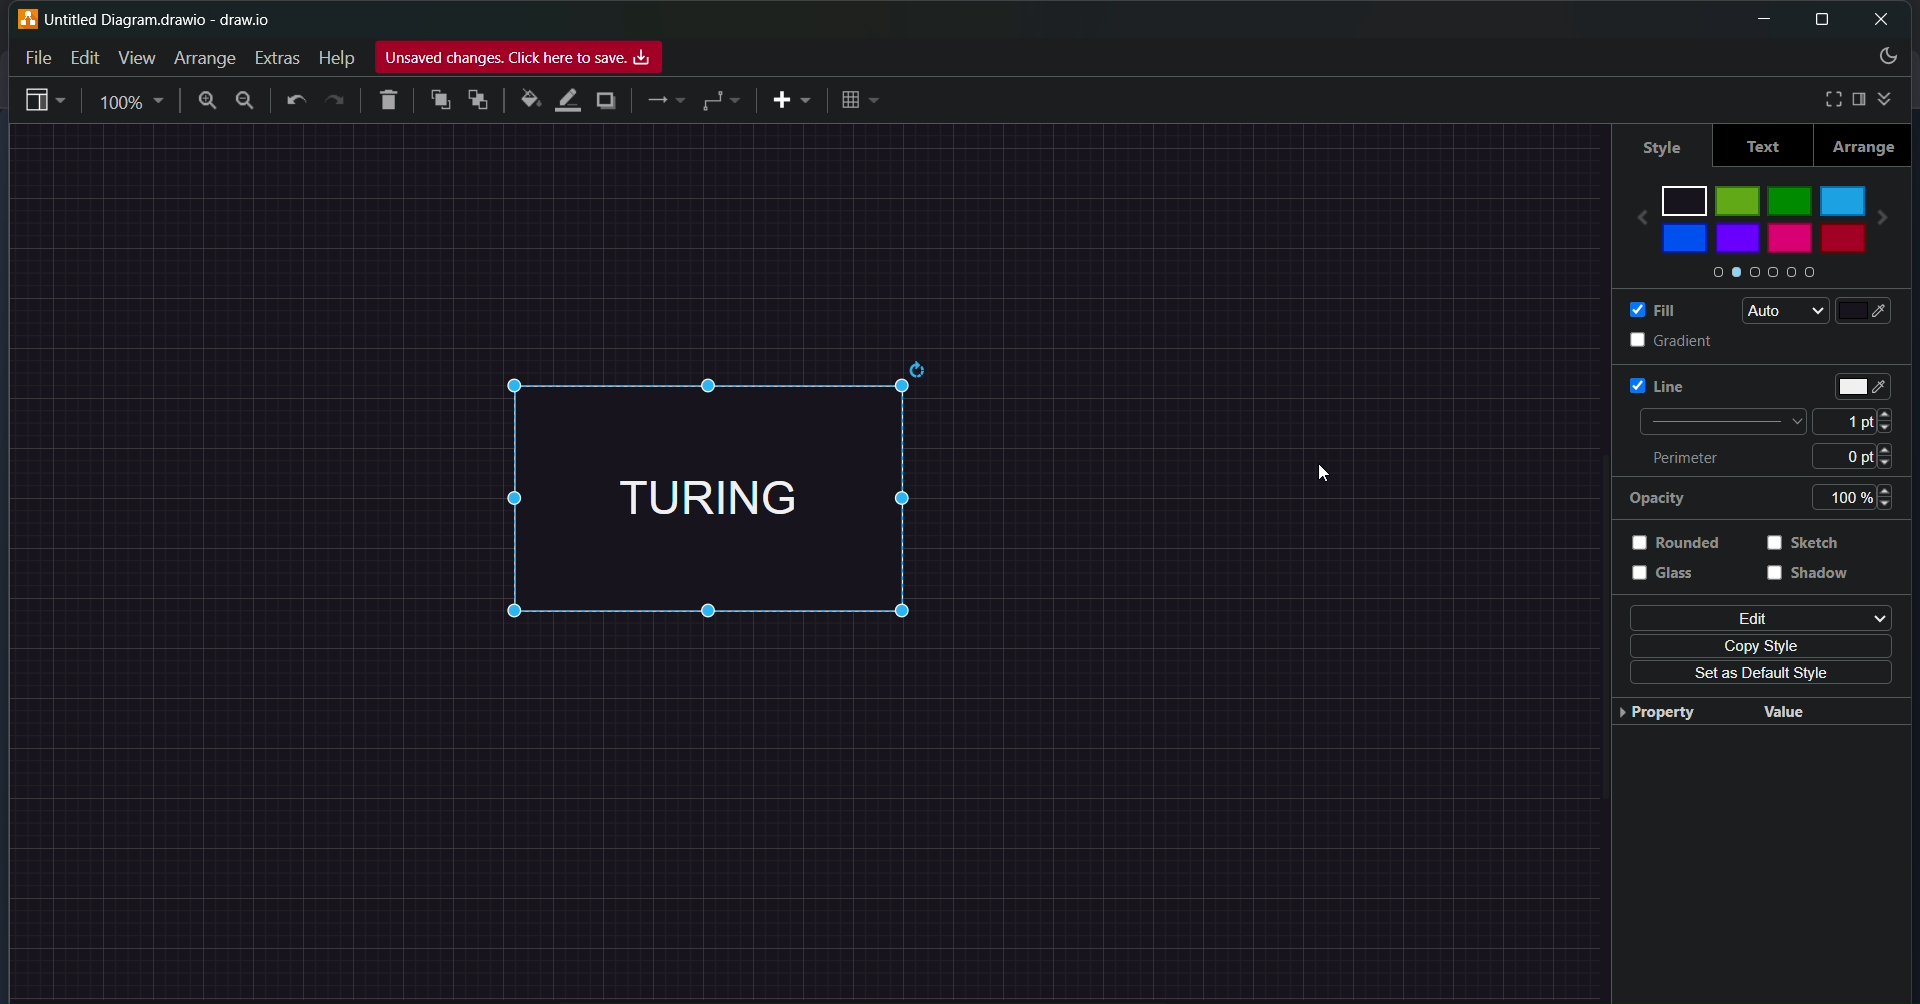  What do you see at coordinates (1657, 143) in the screenshot?
I see `style` at bounding box center [1657, 143].